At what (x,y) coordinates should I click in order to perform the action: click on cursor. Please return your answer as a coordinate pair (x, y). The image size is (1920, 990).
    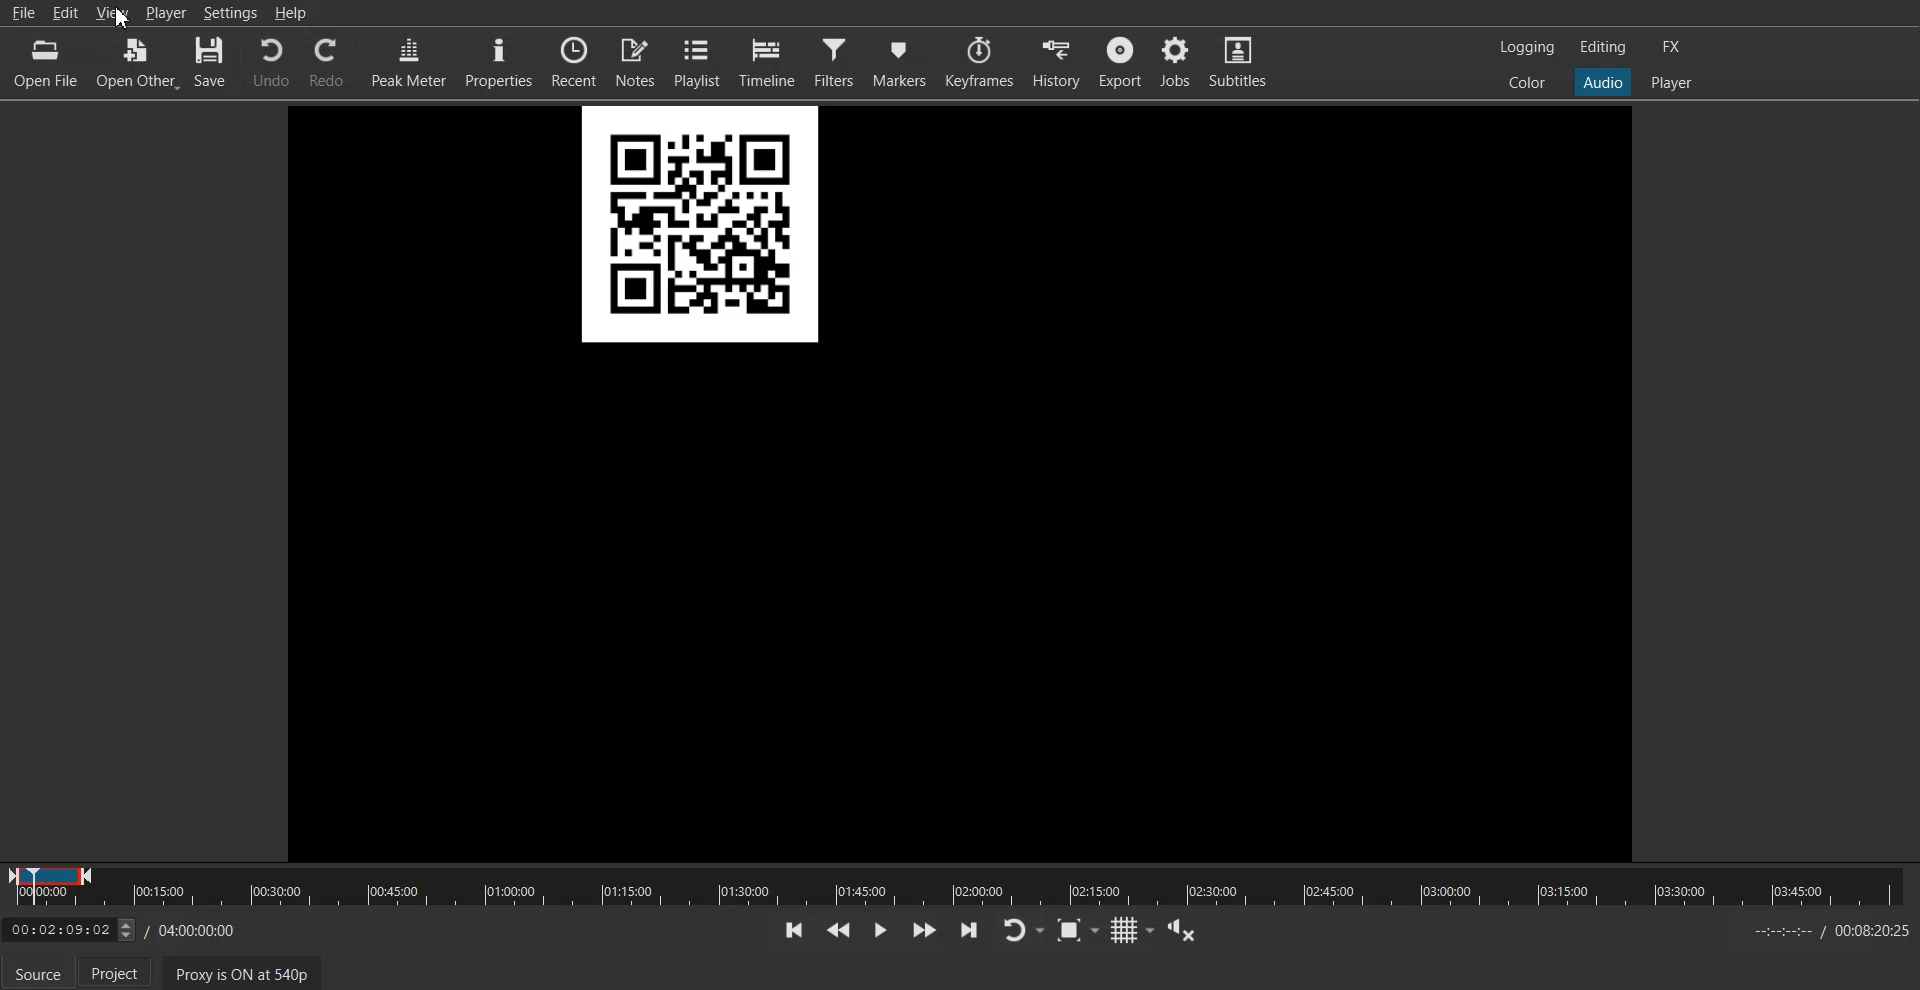
    Looking at the image, I should click on (124, 25).